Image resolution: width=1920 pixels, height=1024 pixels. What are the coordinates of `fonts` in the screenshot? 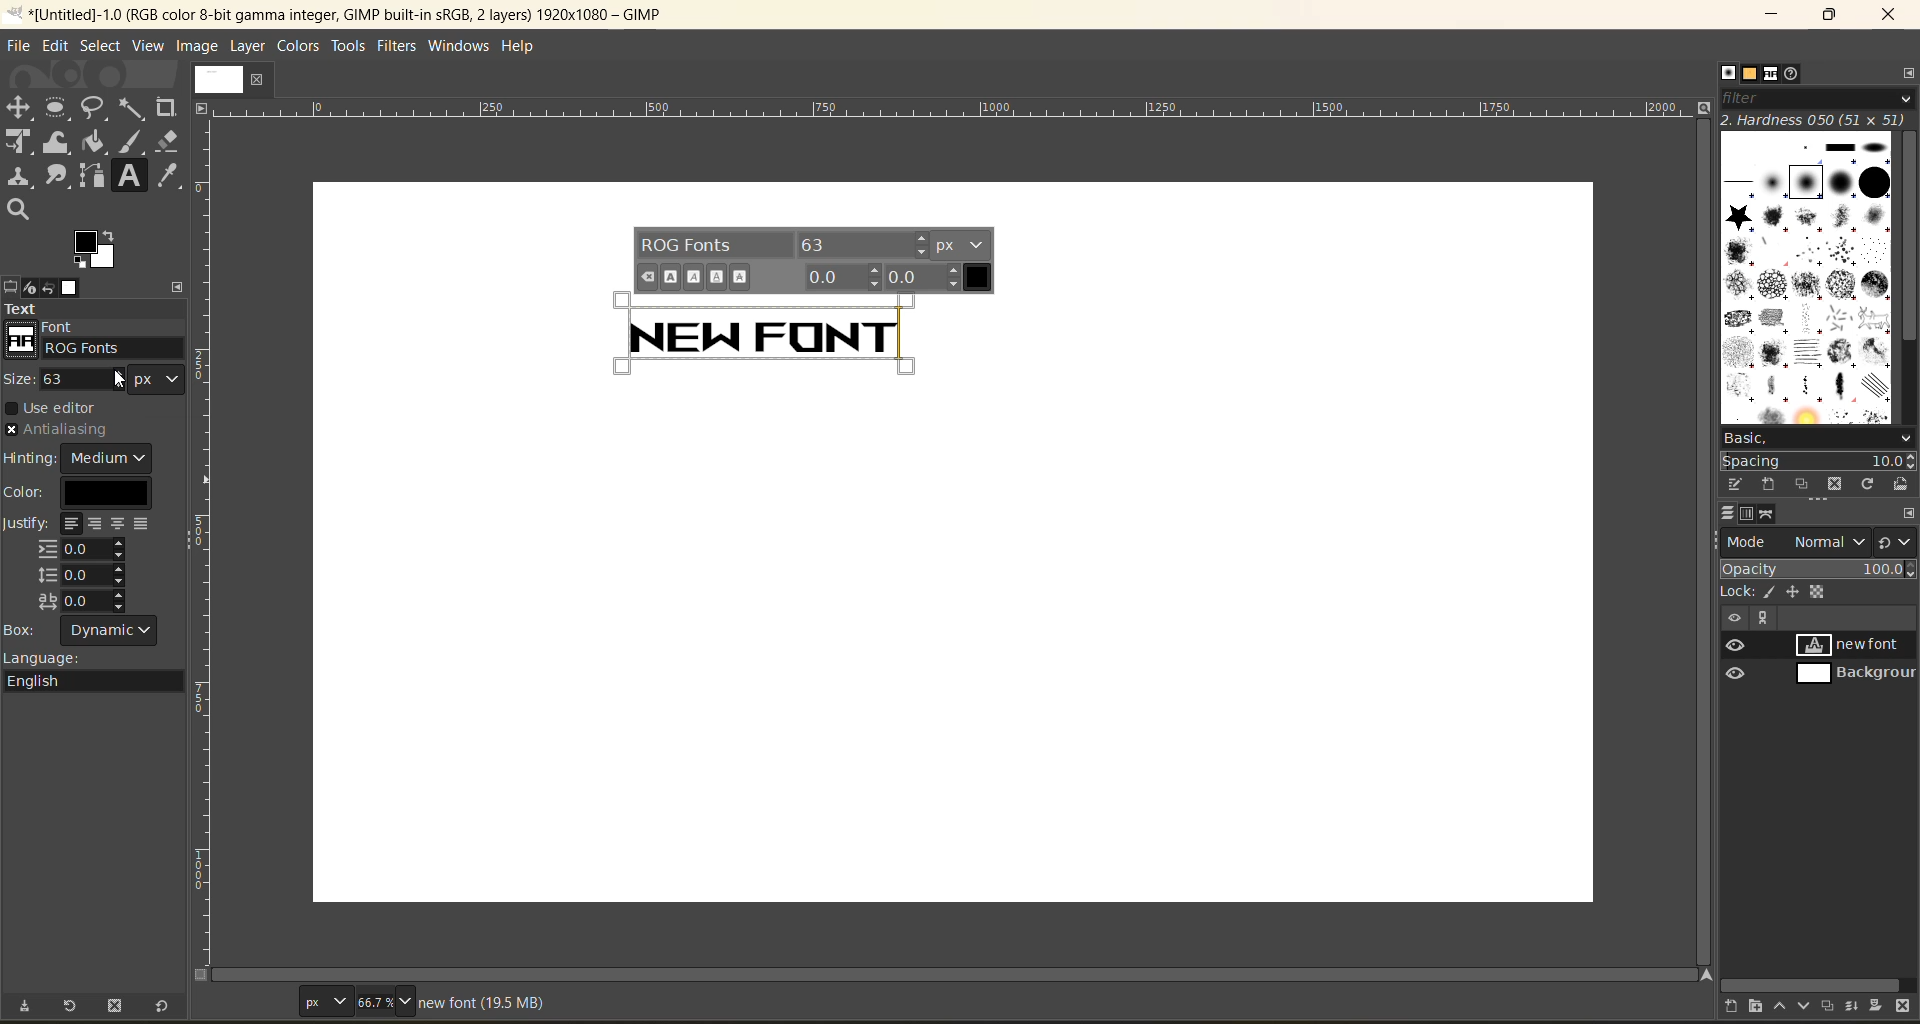 It's located at (1774, 74).